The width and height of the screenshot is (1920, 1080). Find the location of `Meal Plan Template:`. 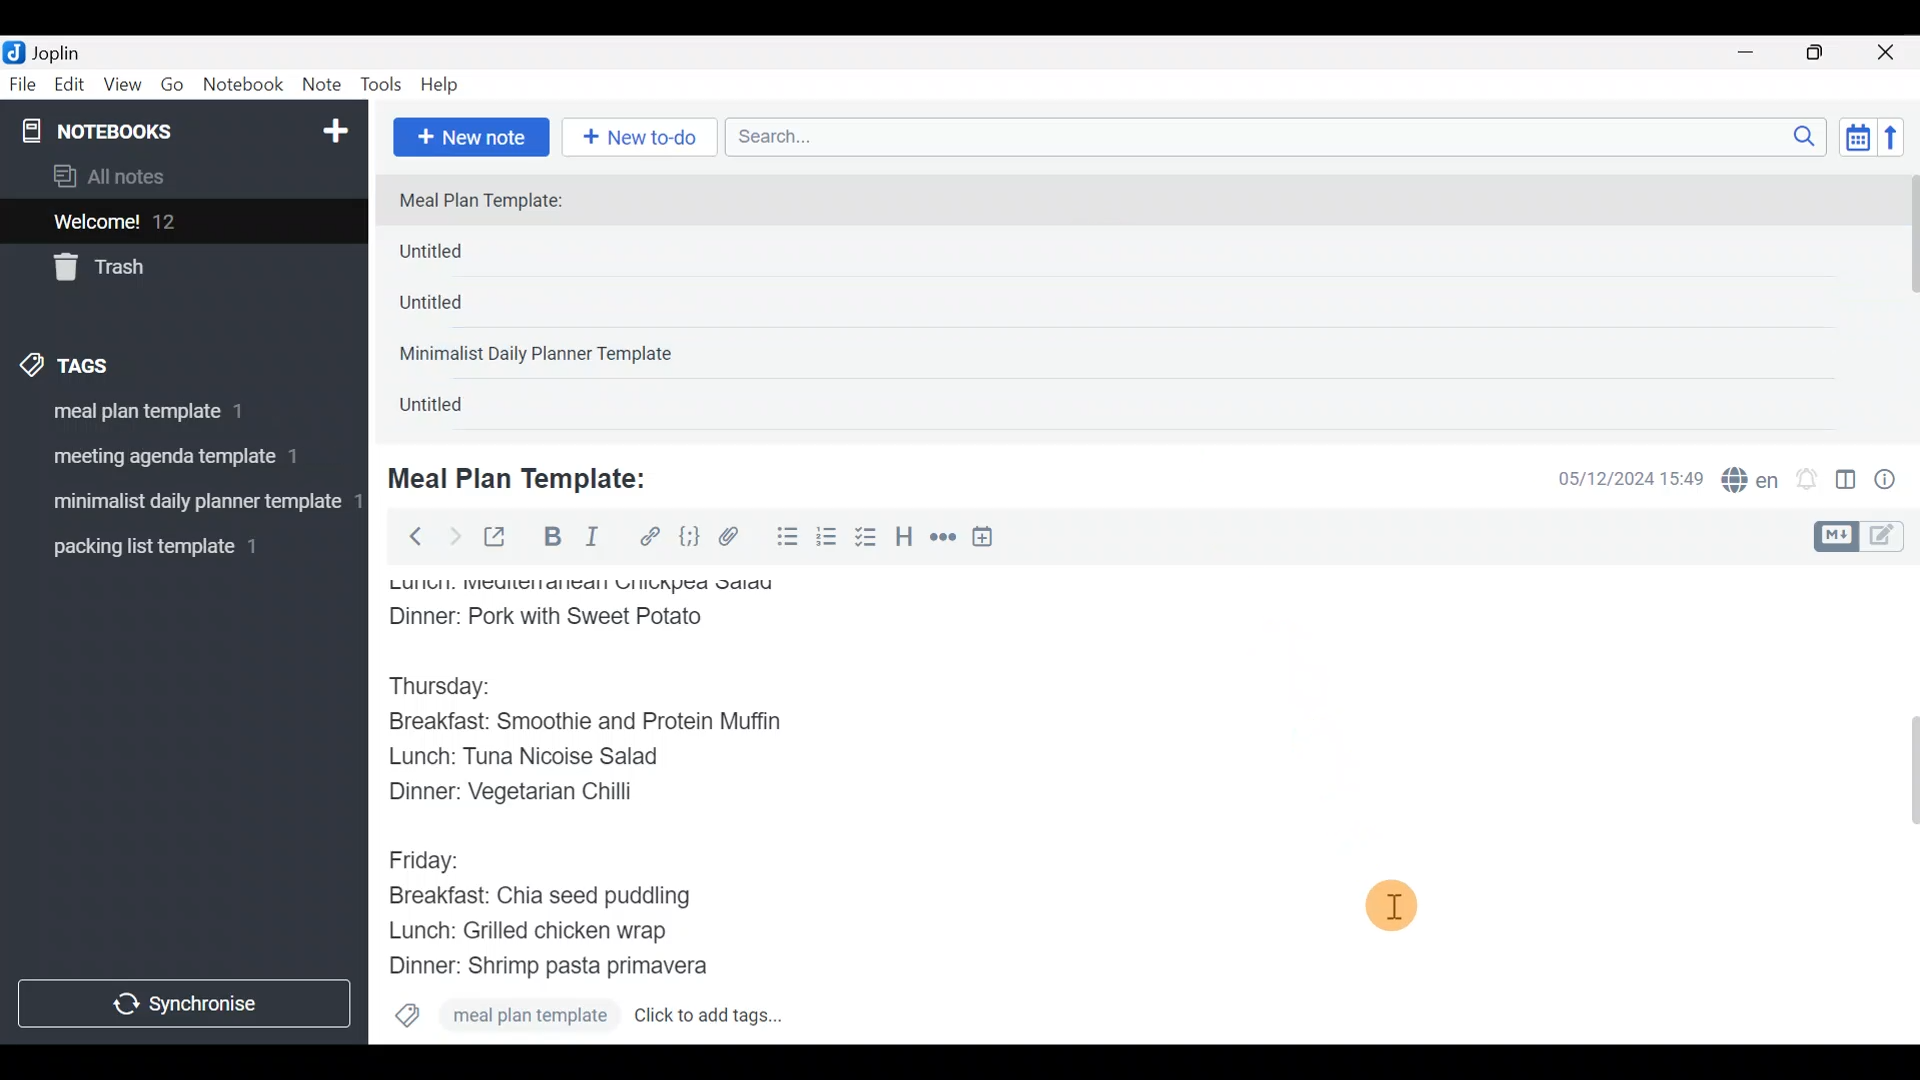

Meal Plan Template: is located at coordinates (493, 201).